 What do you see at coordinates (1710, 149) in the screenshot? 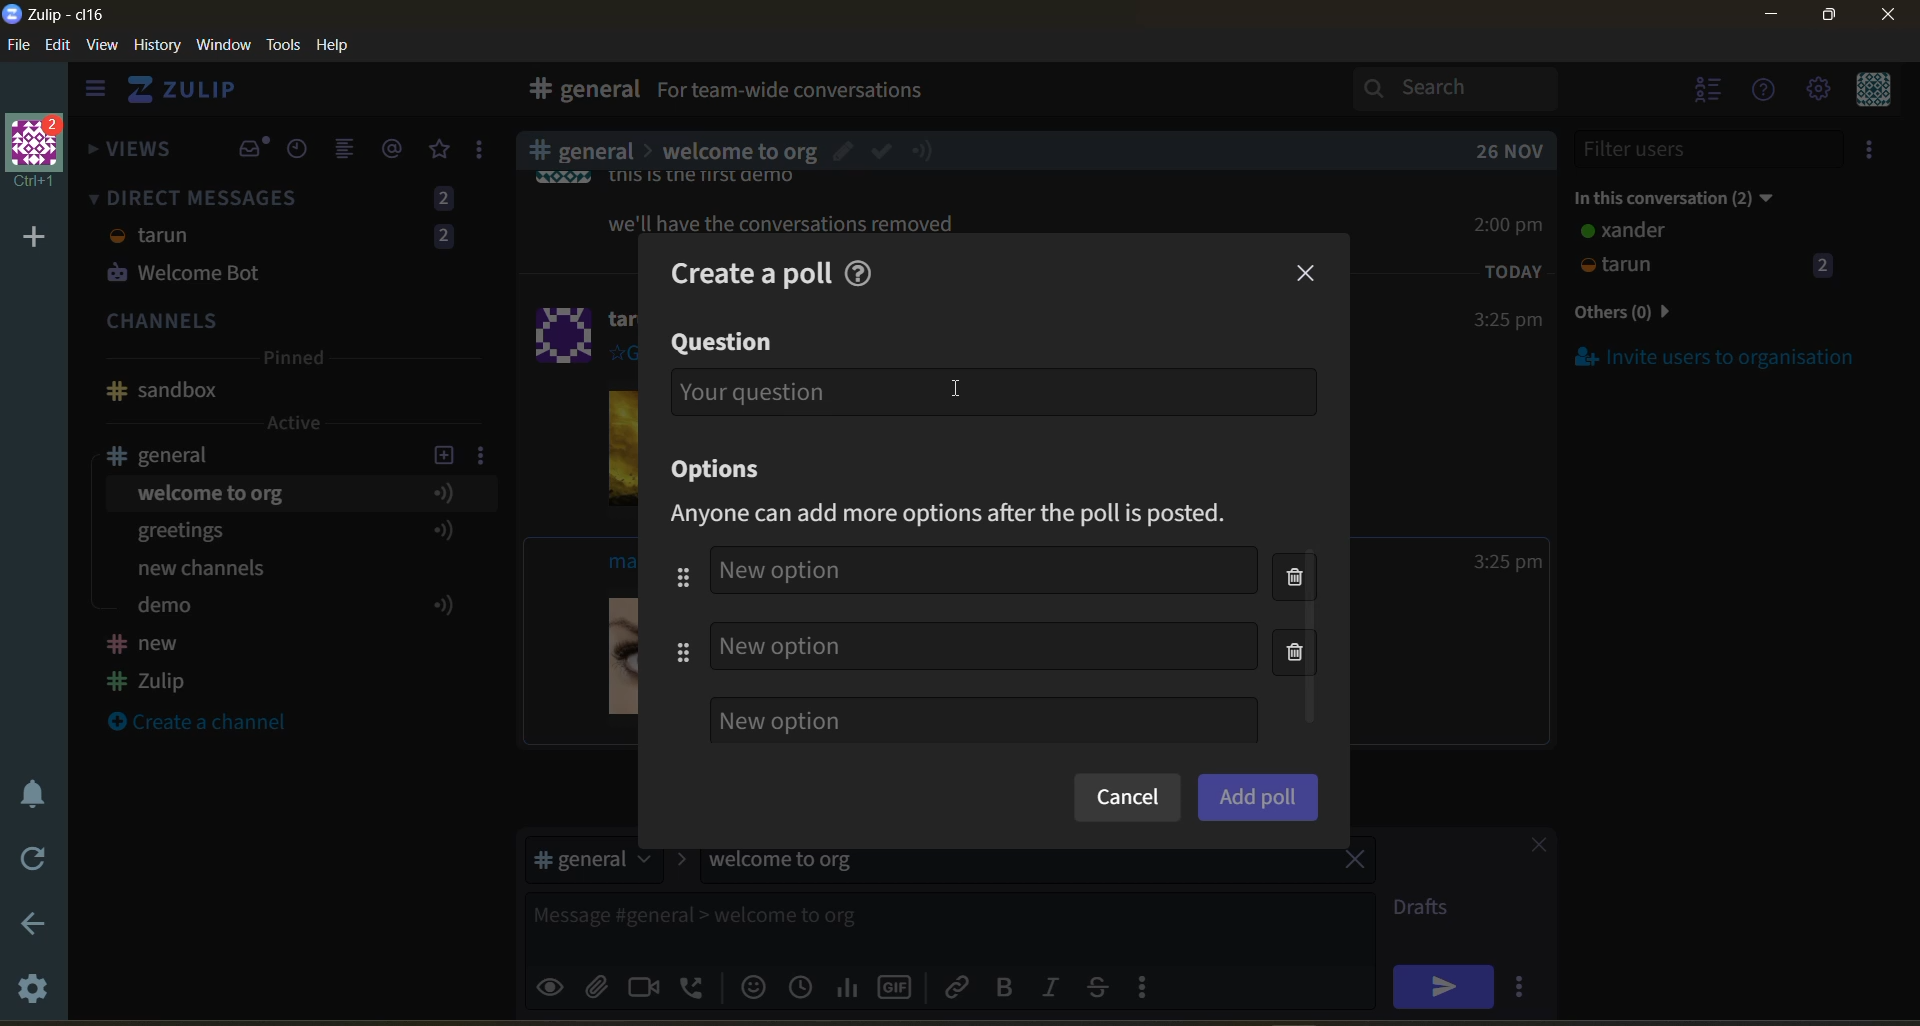
I see `filter users` at bounding box center [1710, 149].